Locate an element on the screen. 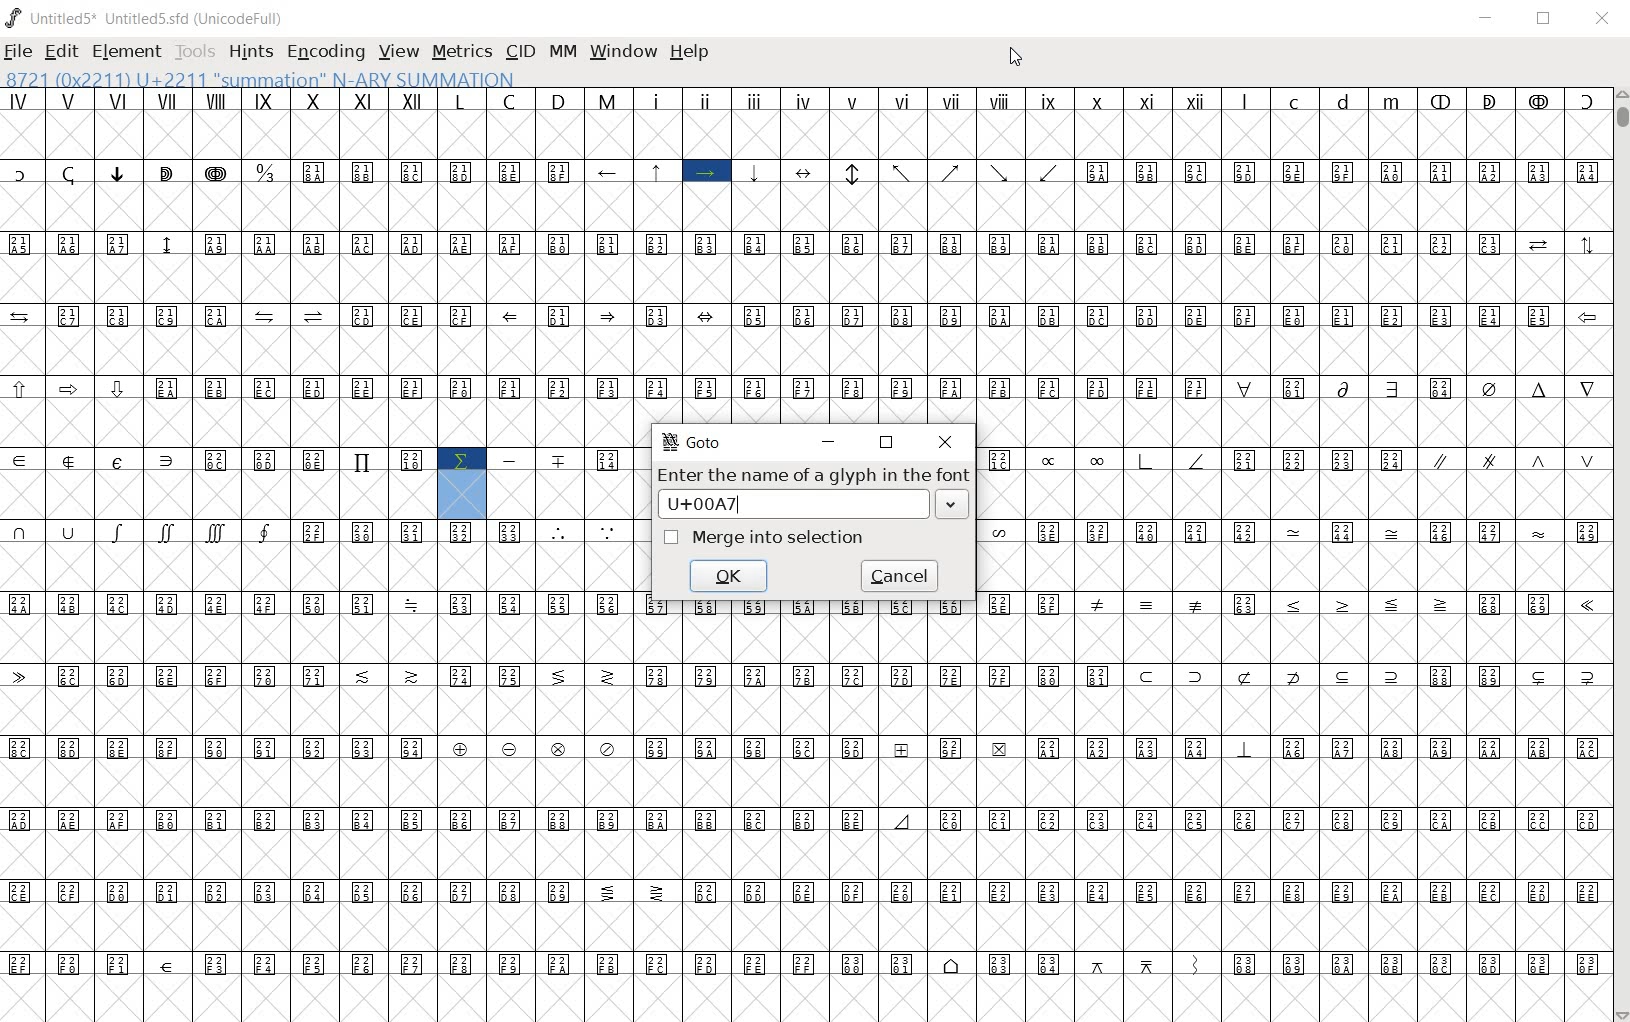  CID is located at coordinates (520, 52).